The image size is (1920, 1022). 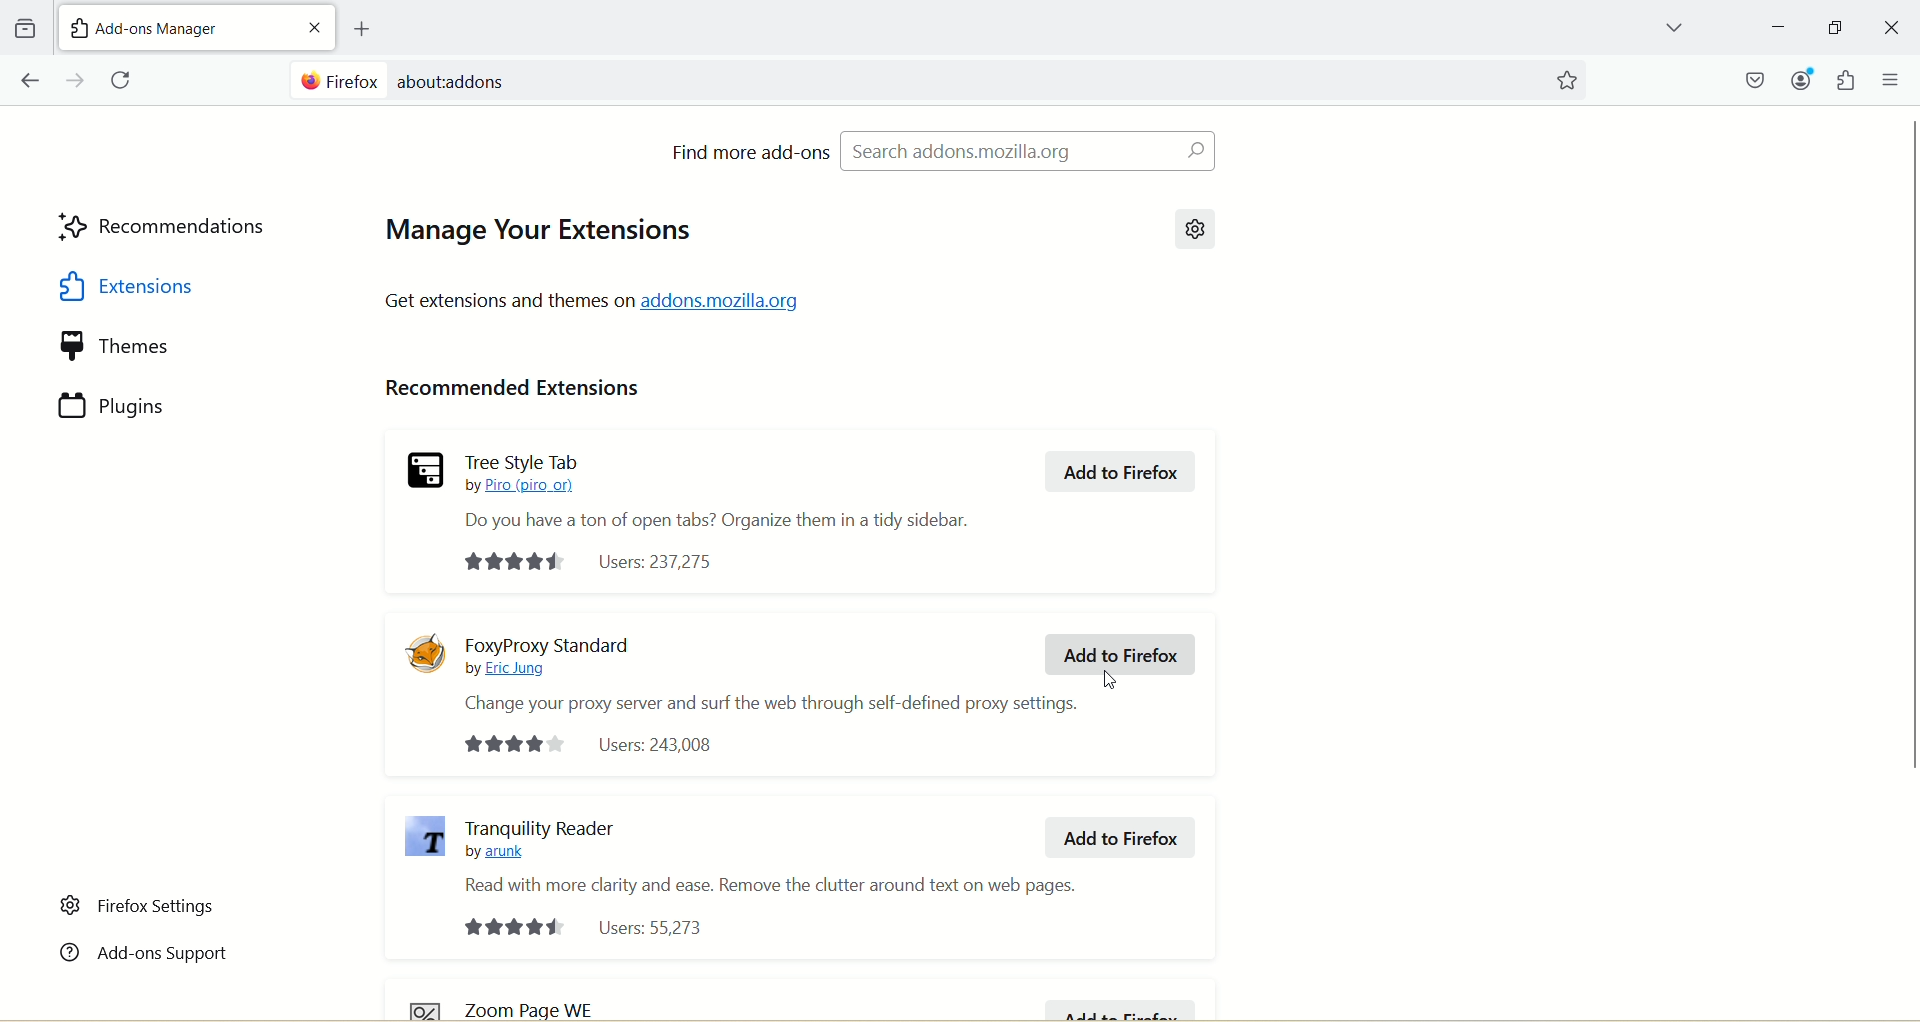 I want to click on Account, so click(x=1801, y=79).